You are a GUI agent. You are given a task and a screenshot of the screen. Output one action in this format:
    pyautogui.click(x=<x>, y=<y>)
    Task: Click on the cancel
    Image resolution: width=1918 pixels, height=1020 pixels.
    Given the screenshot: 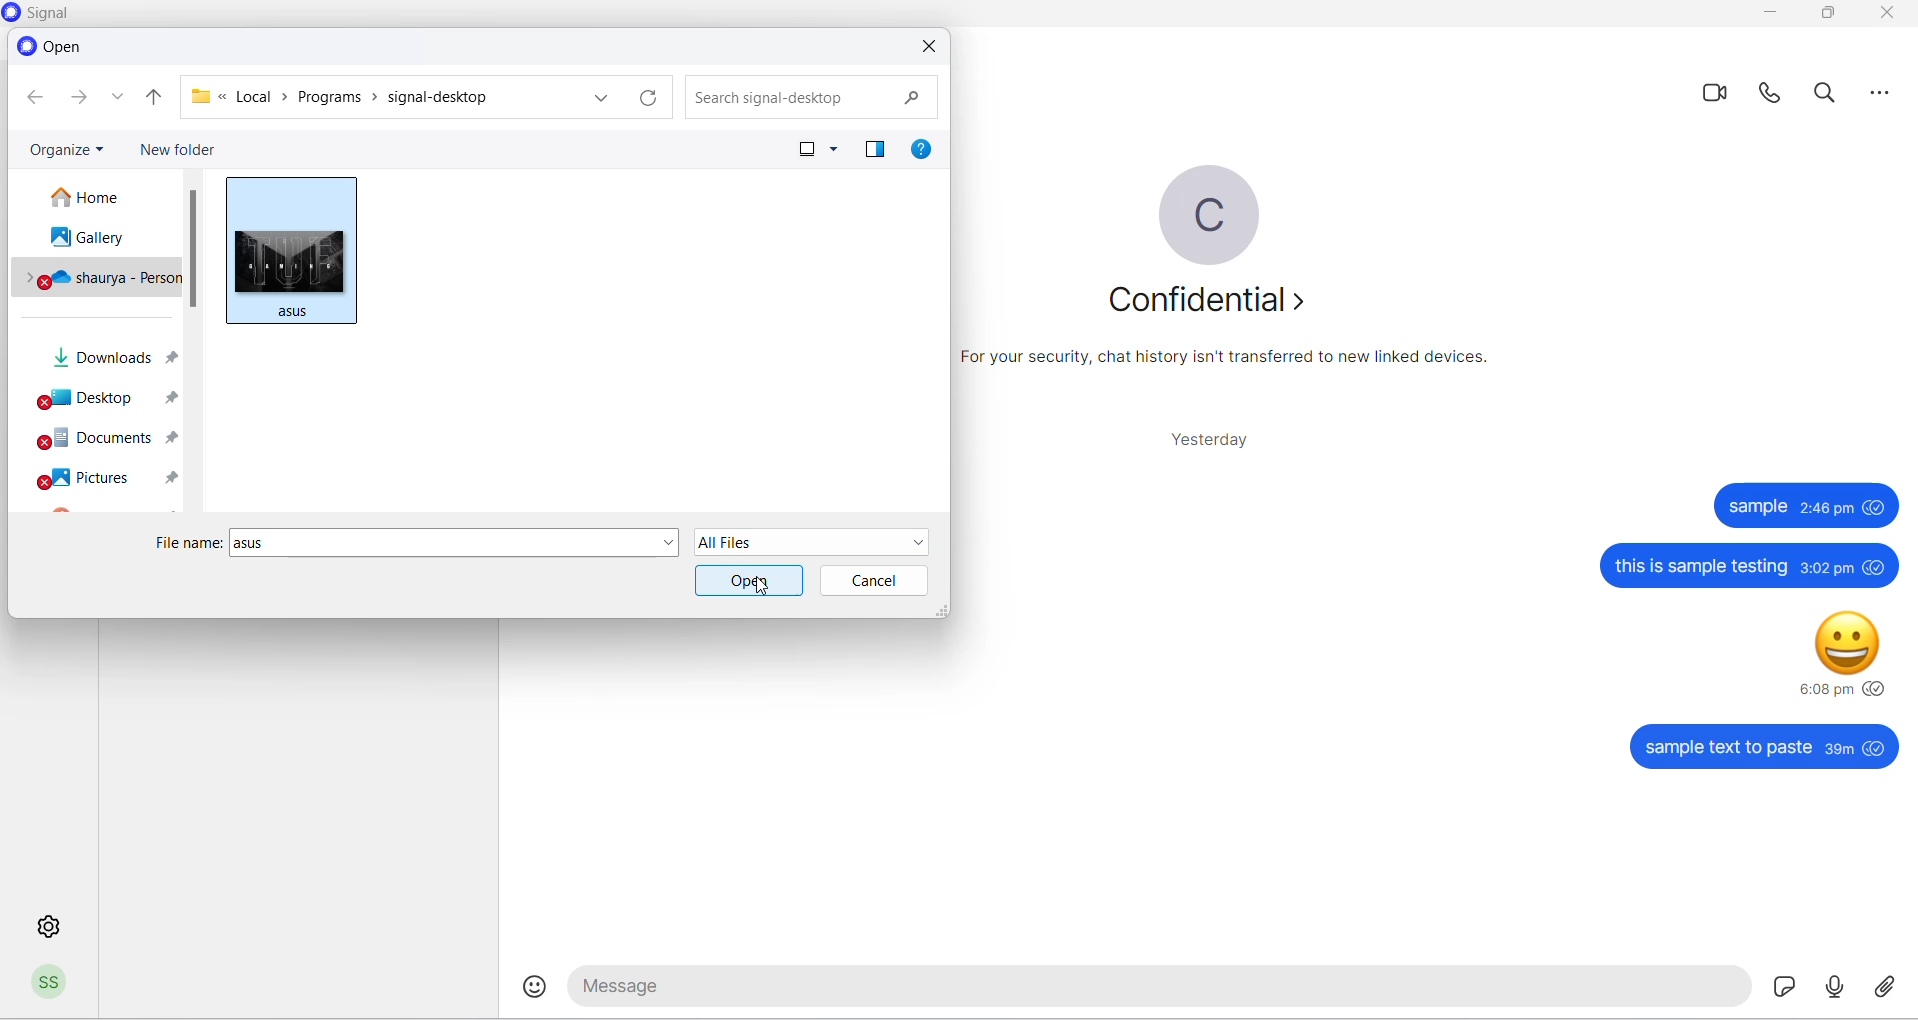 What is the action you would take?
    pyautogui.click(x=873, y=580)
    